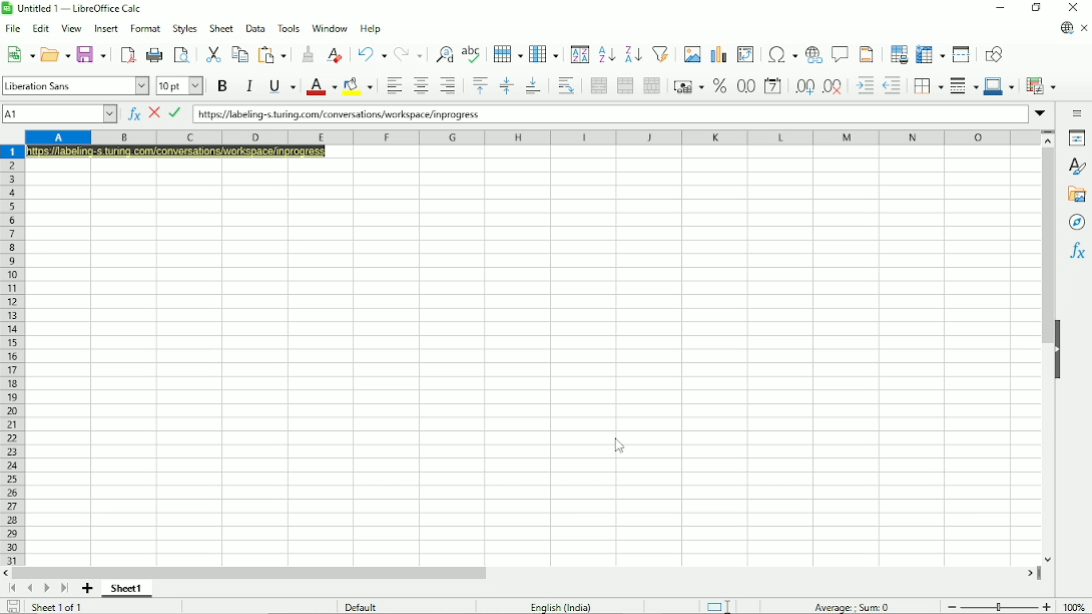  What do you see at coordinates (1074, 8) in the screenshot?
I see `Close` at bounding box center [1074, 8].